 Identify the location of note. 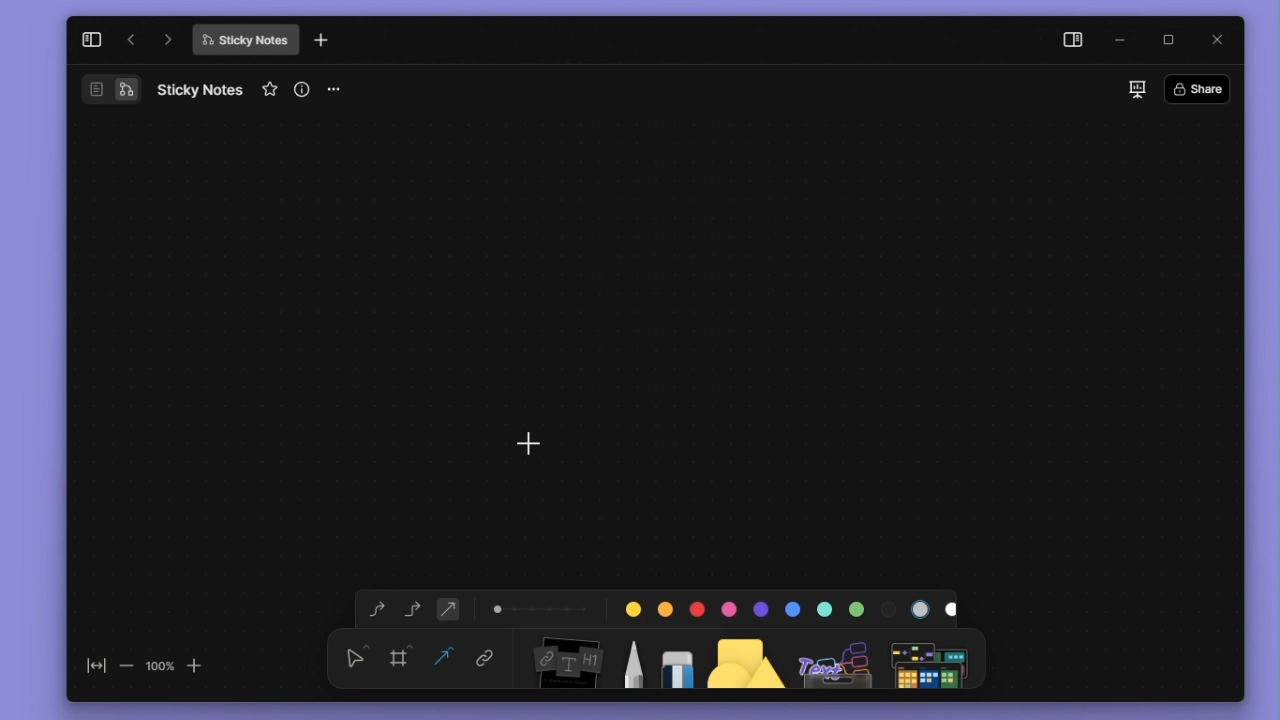
(565, 659).